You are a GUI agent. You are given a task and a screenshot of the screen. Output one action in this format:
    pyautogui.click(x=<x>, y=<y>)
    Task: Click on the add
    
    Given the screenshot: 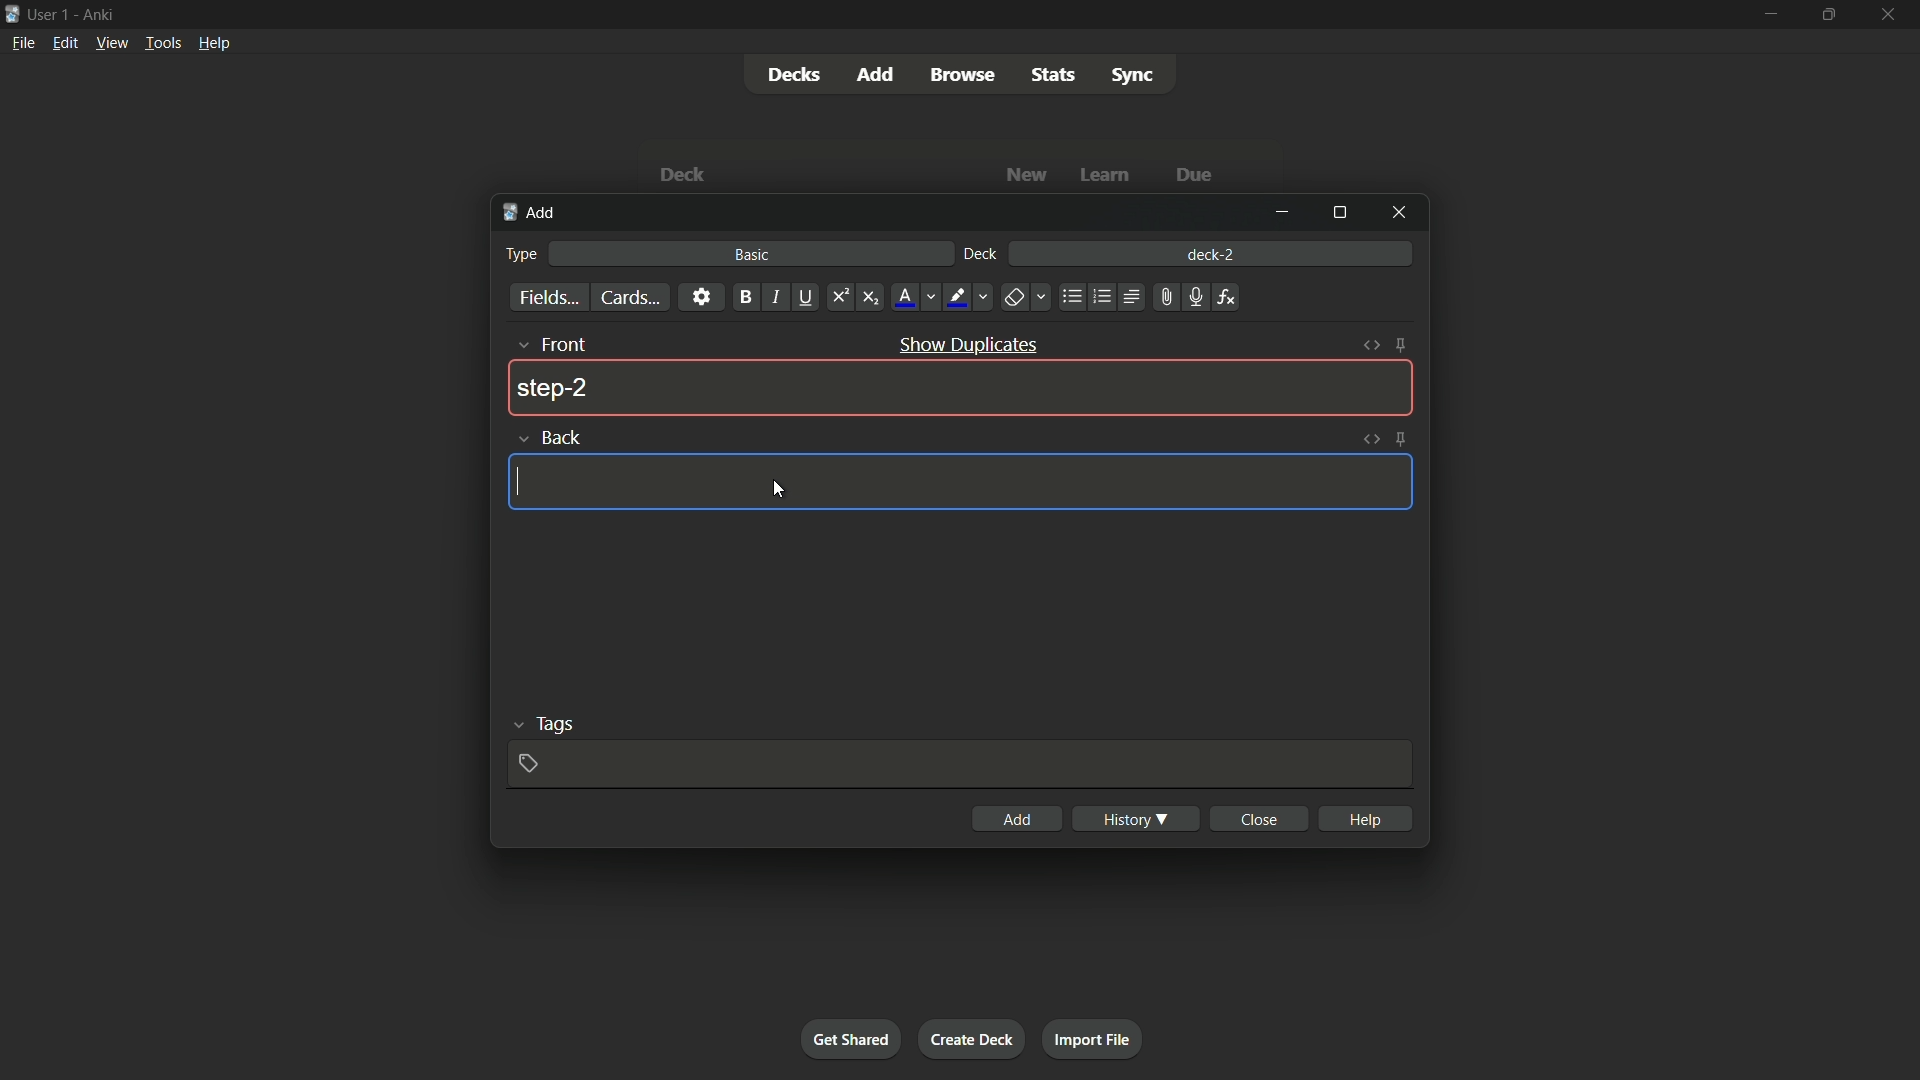 What is the action you would take?
    pyautogui.click(x=873, y=74)
    